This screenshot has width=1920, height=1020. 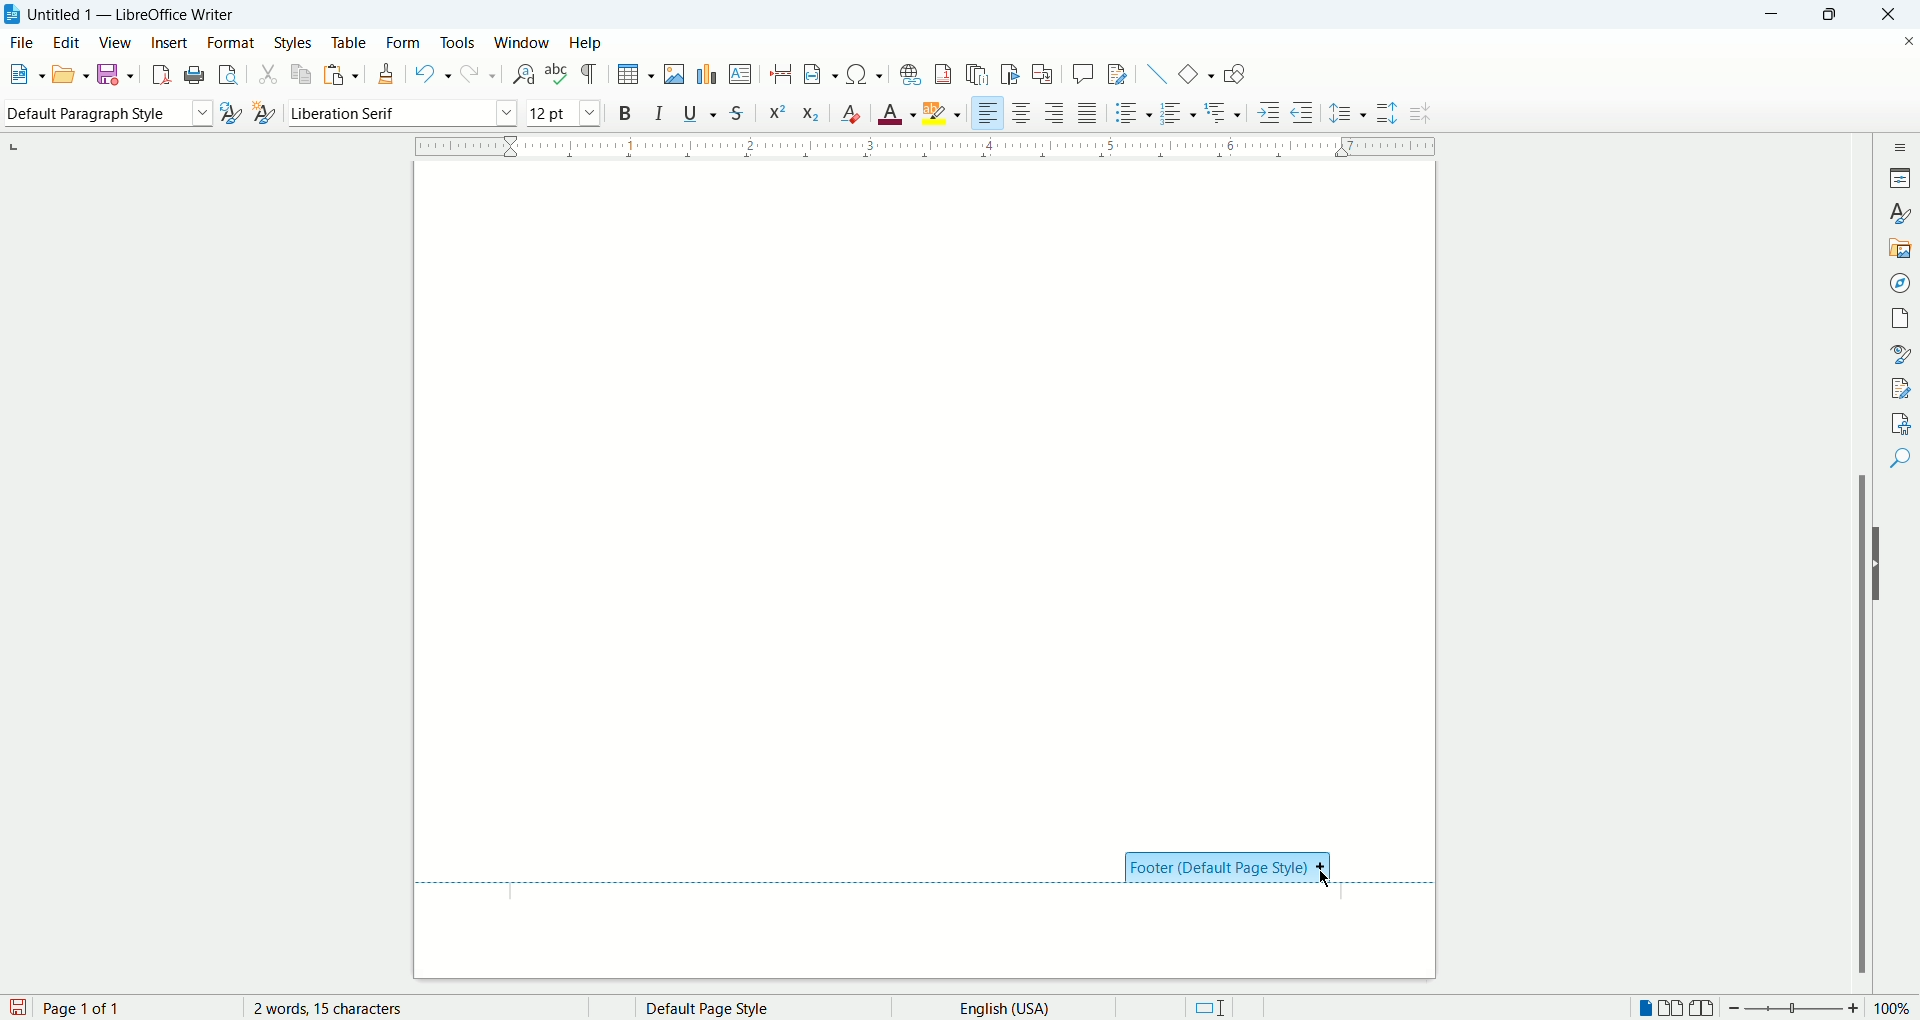 I want to click on text color, so click(x=899, y=113).